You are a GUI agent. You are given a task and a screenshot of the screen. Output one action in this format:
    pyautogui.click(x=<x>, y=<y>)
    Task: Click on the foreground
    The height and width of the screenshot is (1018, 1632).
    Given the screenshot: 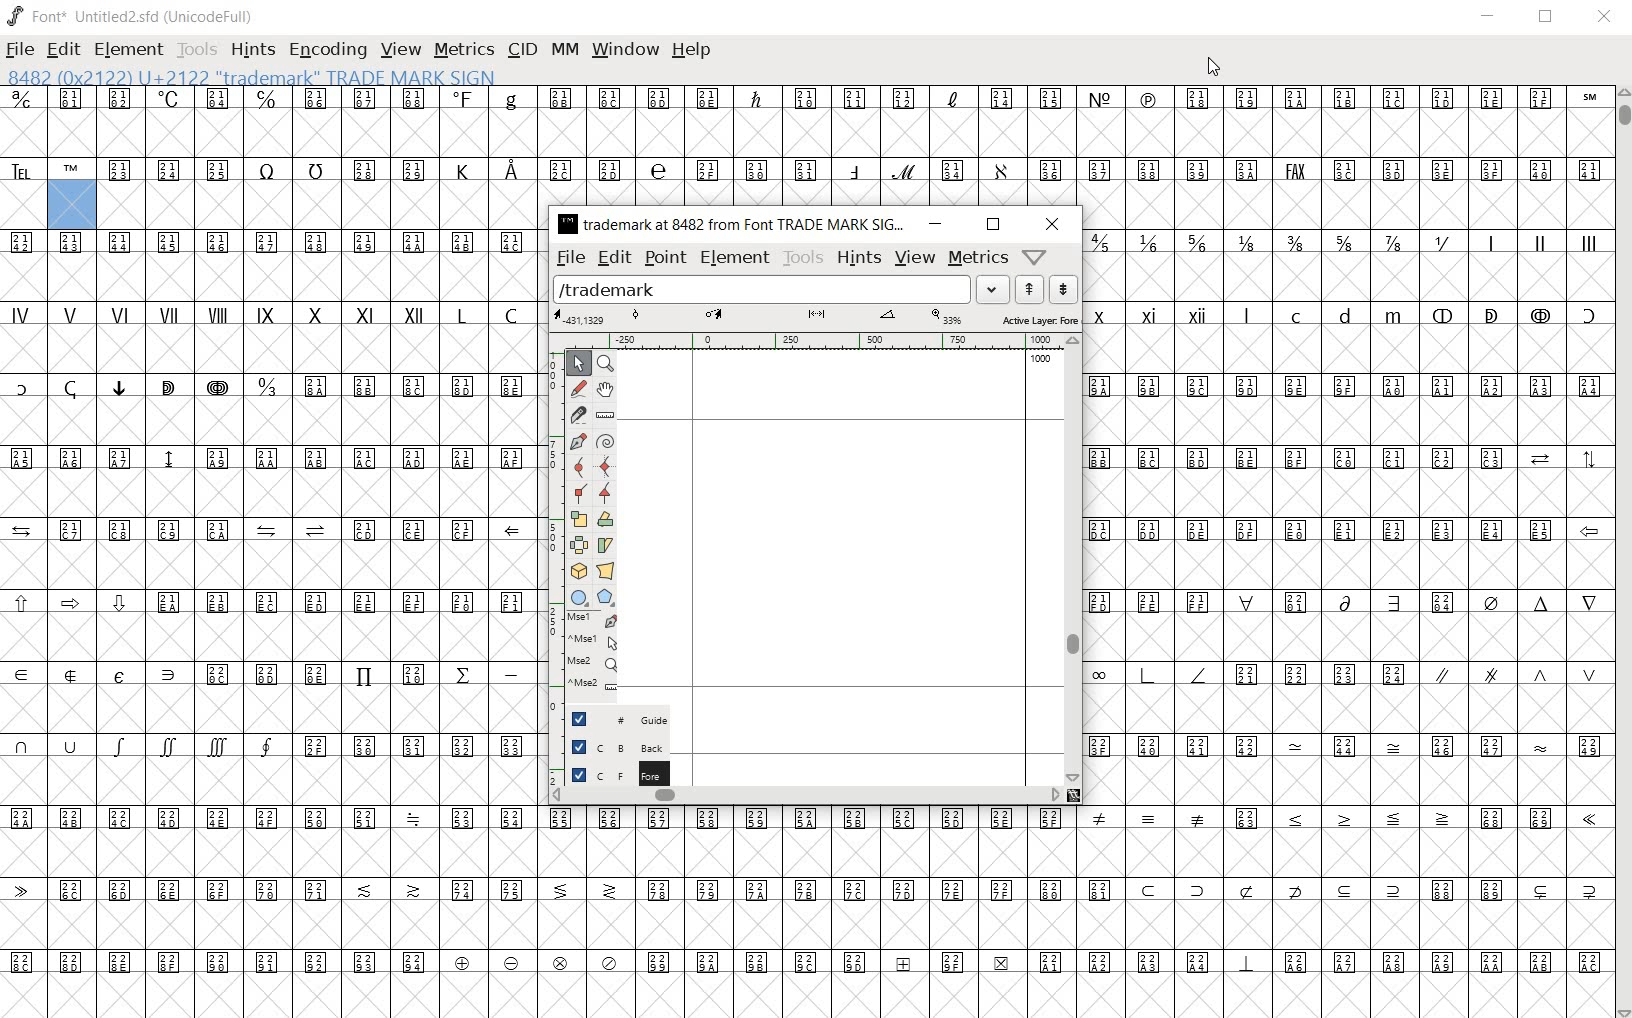 What is the action you would take?
    pyautogui.click(x=612, y=772)
    